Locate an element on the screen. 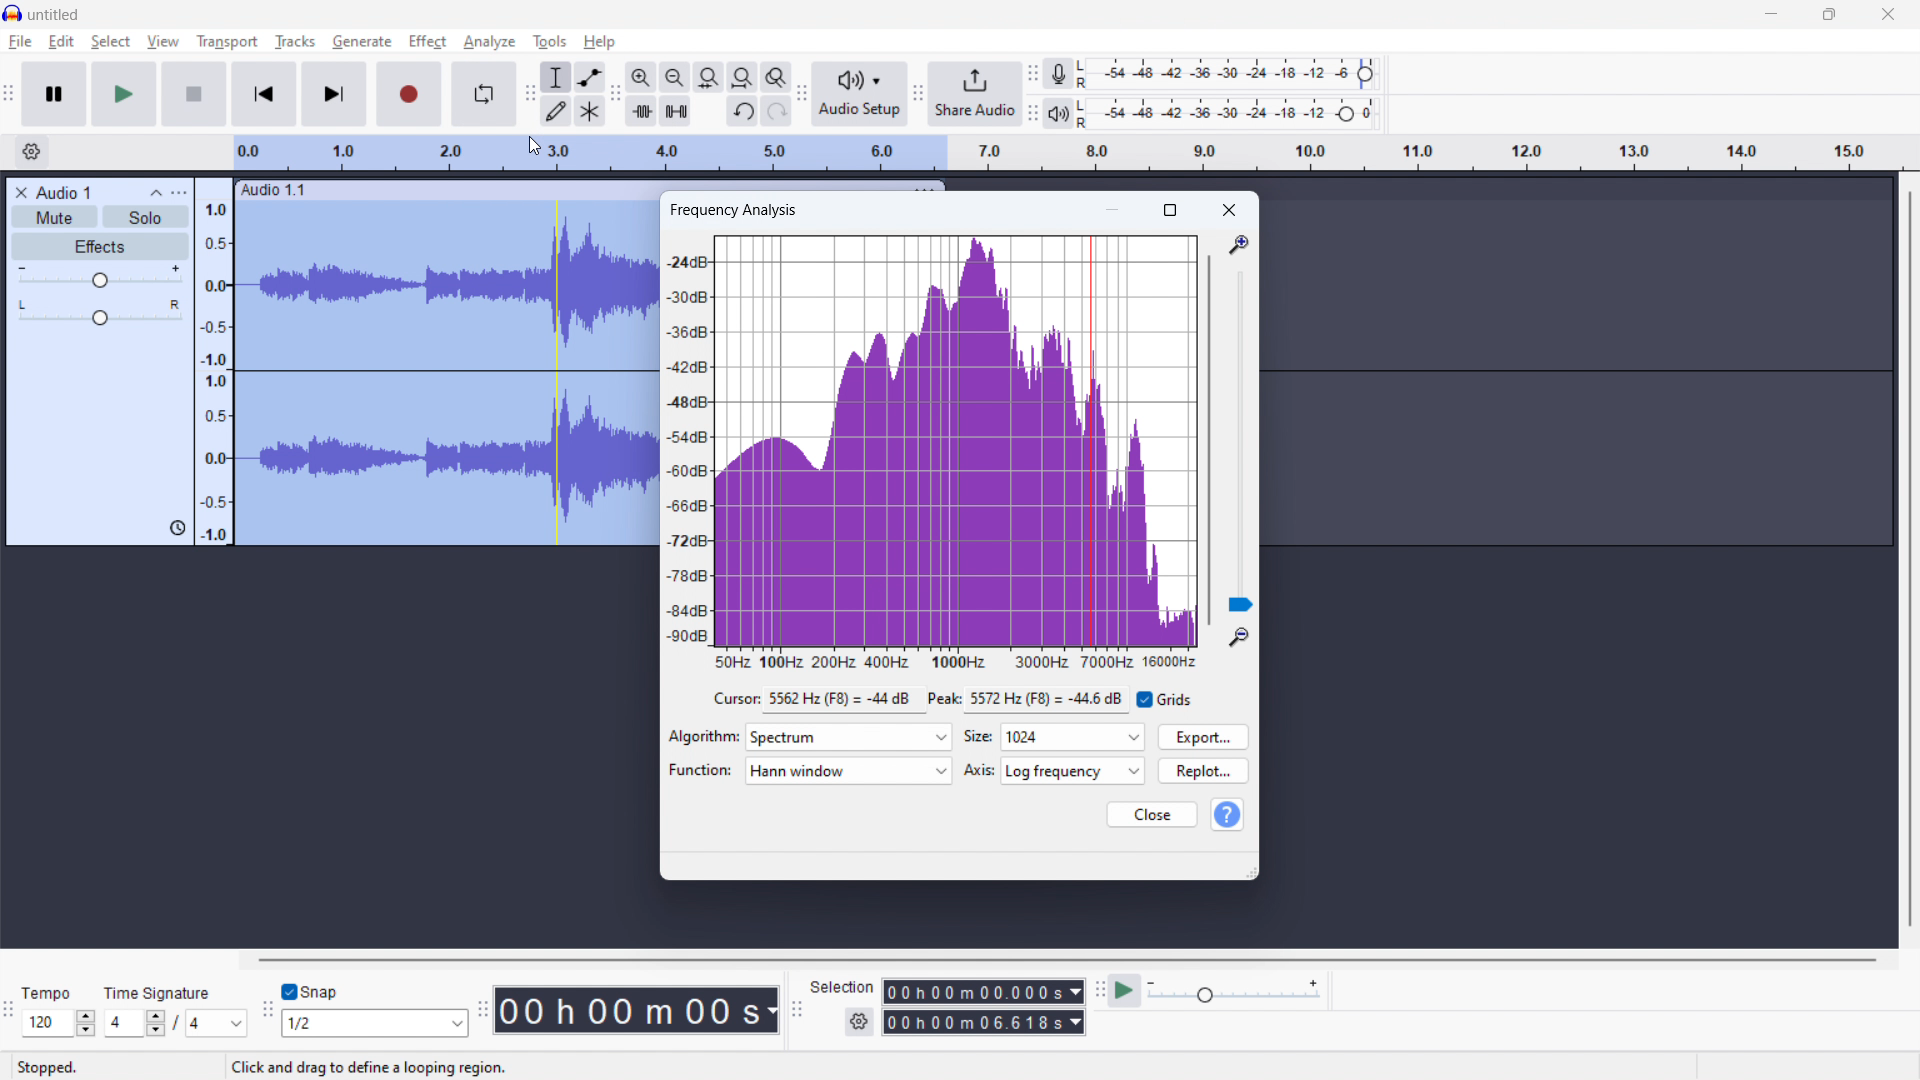  maximize is located at coordinates (1828, 15).